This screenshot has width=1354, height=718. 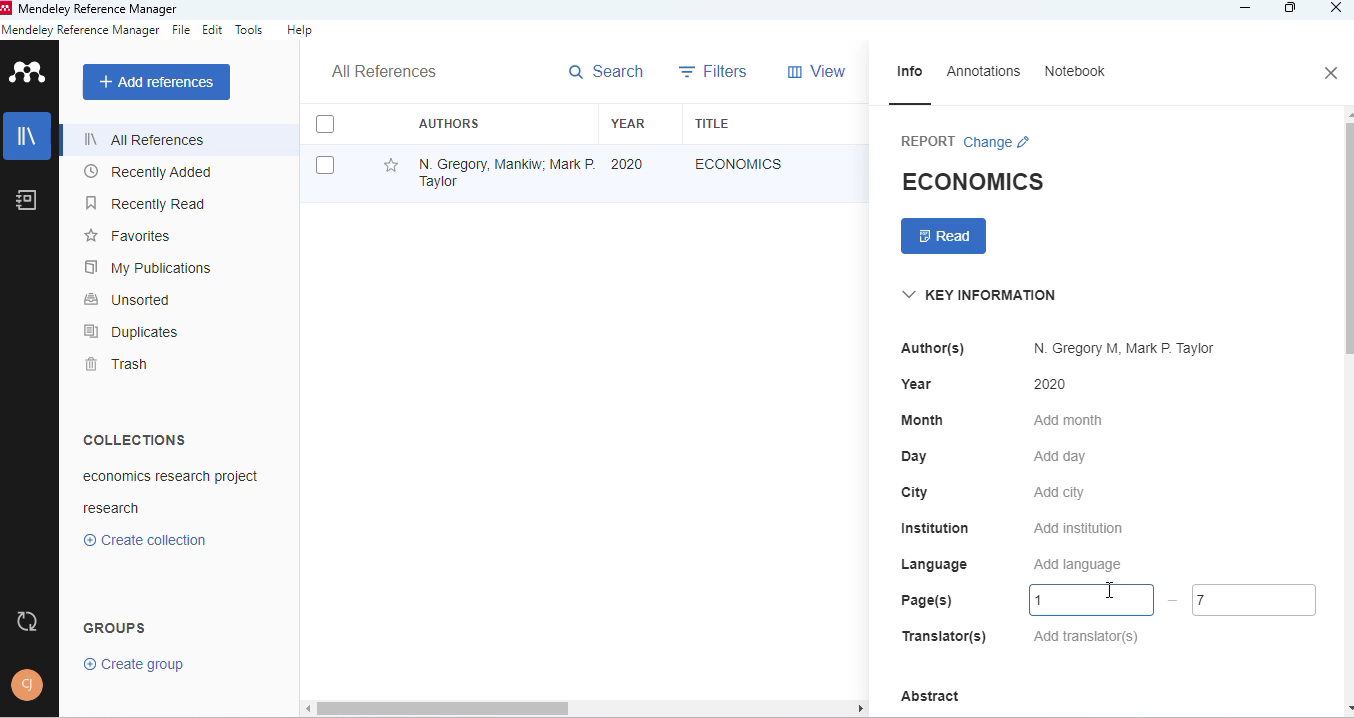 I want to click on select, so click(x=326, y=166).